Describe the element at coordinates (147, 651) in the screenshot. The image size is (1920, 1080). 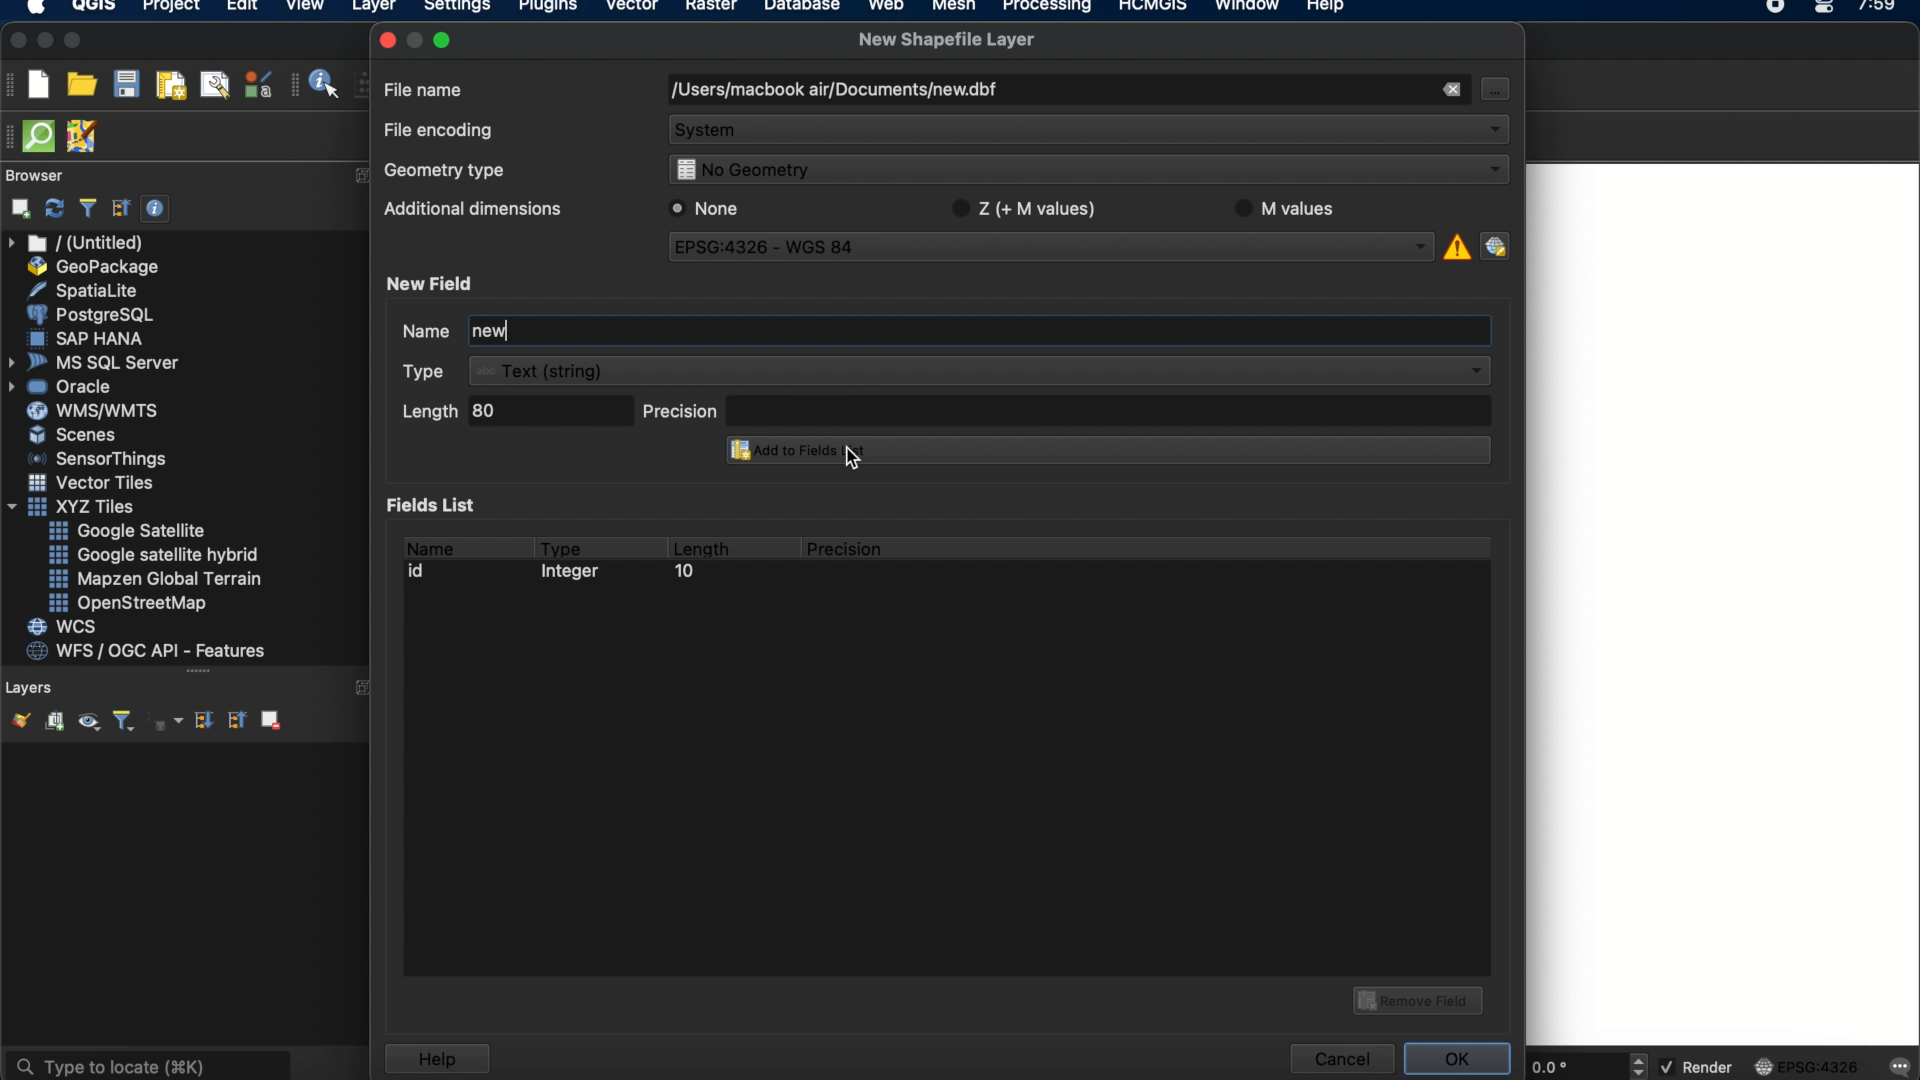
I see `was/ogc api- features` at that location.